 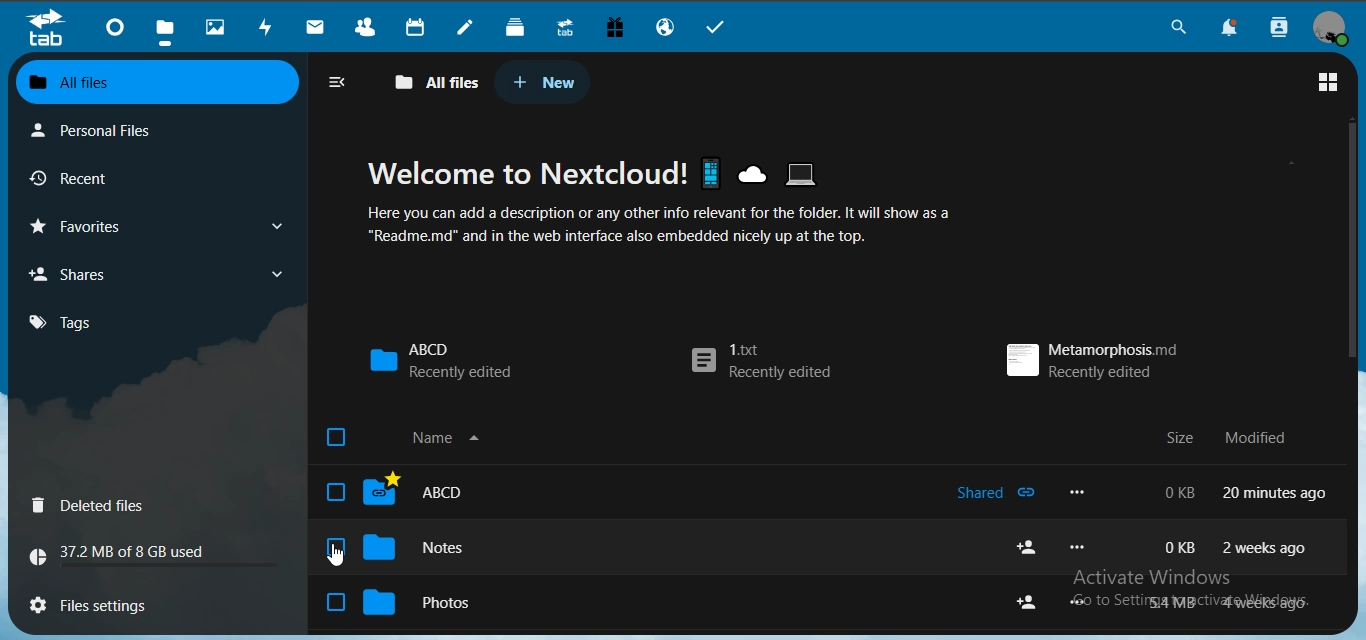 What do you see at coordinates (1276, 491) in the screenshot?
I see `20 min ago` at bounding box center [1276, 491].